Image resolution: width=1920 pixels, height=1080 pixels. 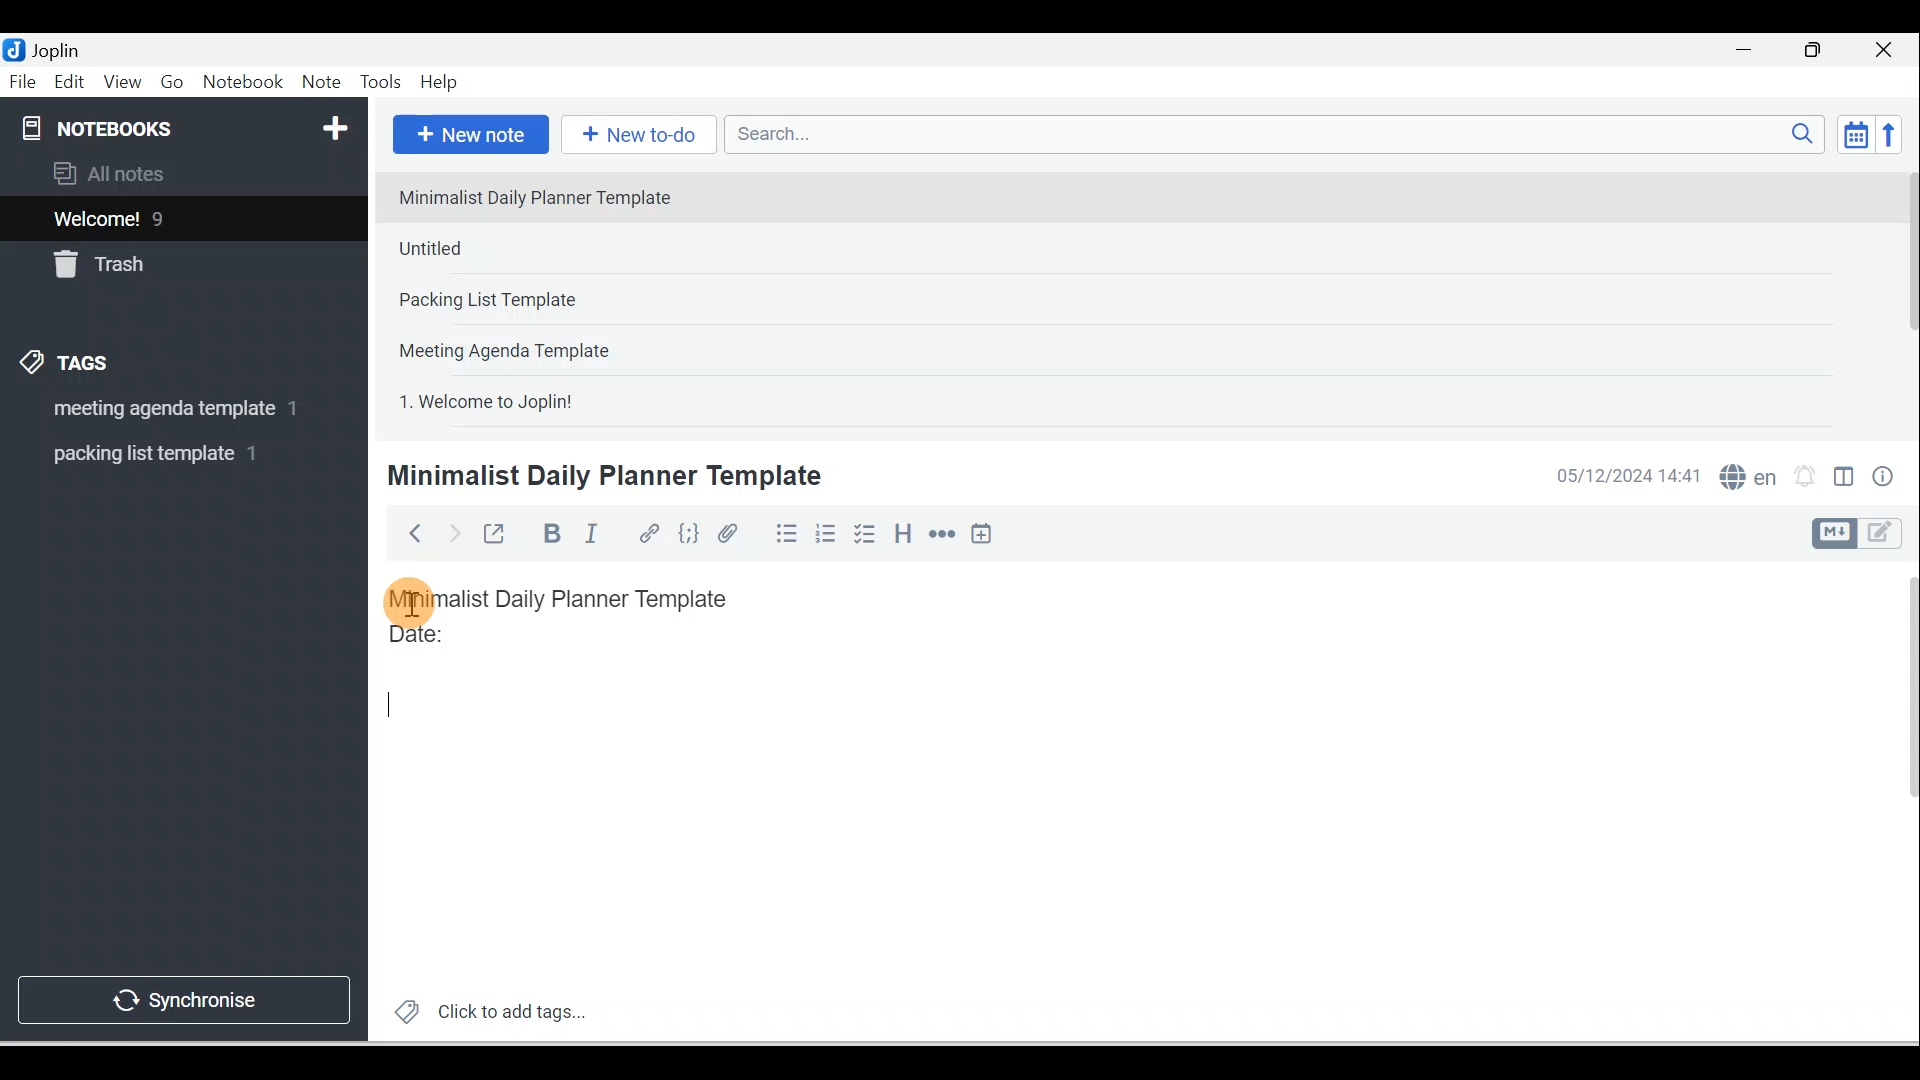 I want to click on Maximise, so click(x=1820, y=51).